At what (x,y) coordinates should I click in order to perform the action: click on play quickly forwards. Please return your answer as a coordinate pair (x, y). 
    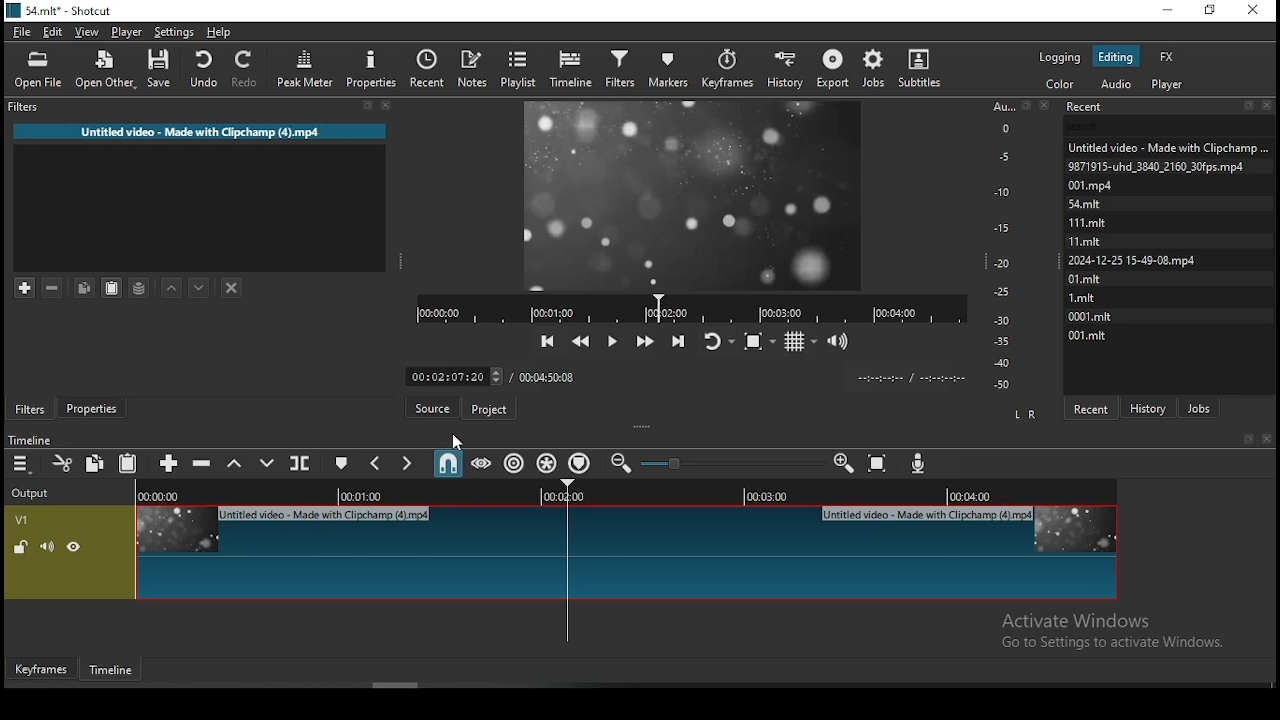
    Looking at the image, I should click on (642, 339).